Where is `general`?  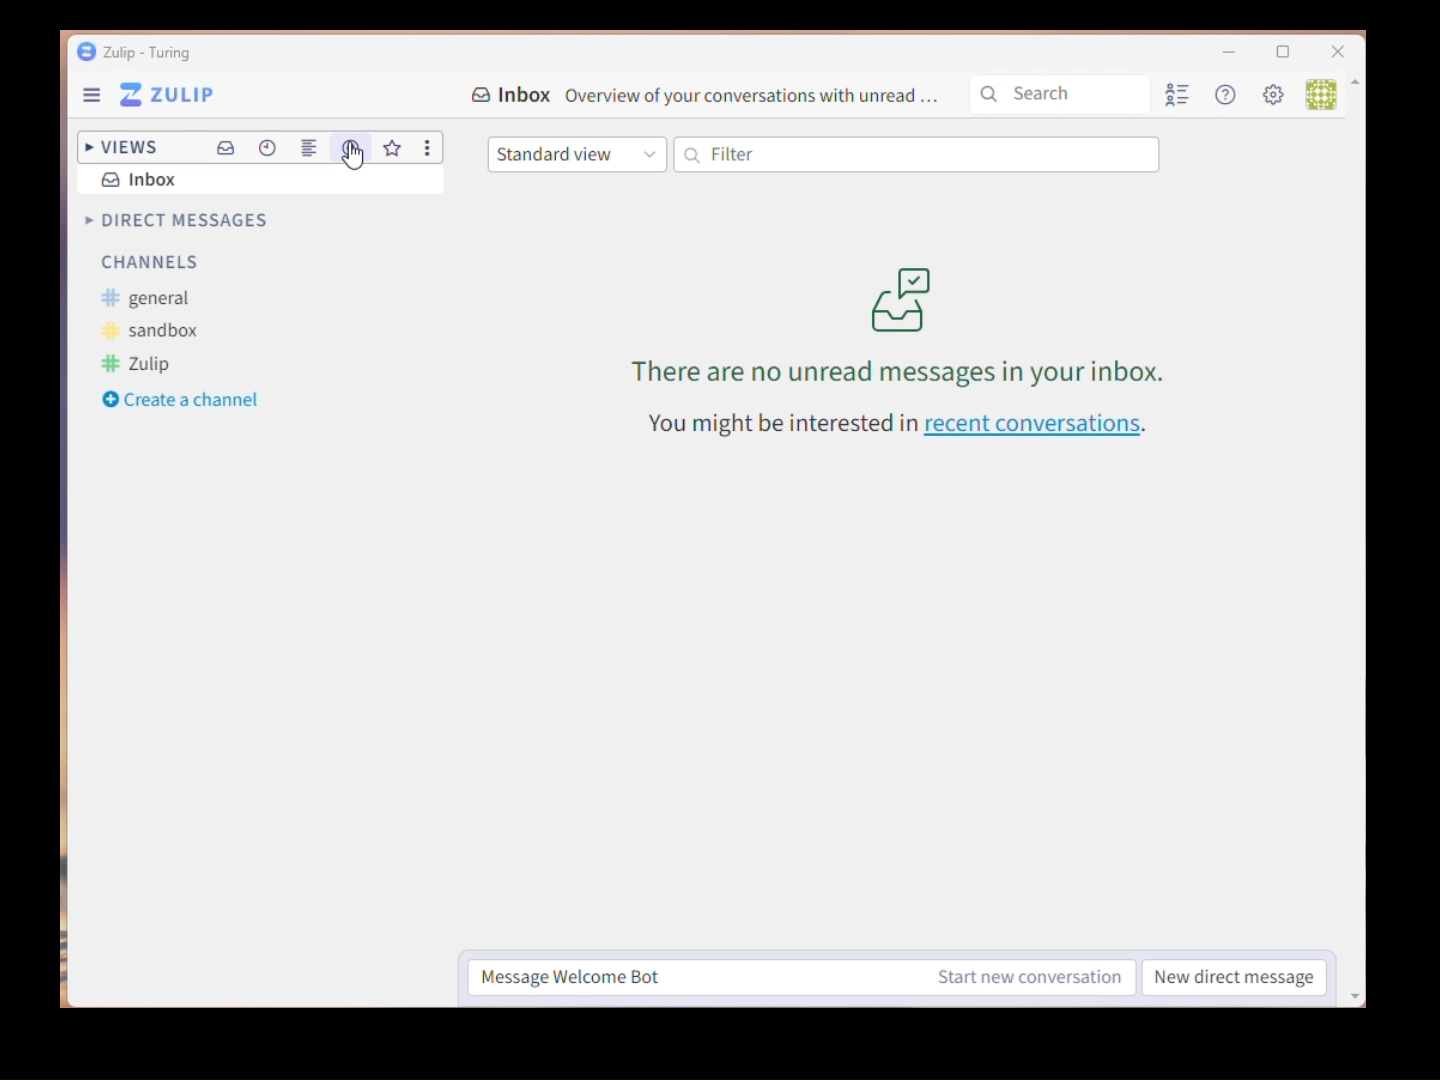 general is located at coordinates (147, 299).